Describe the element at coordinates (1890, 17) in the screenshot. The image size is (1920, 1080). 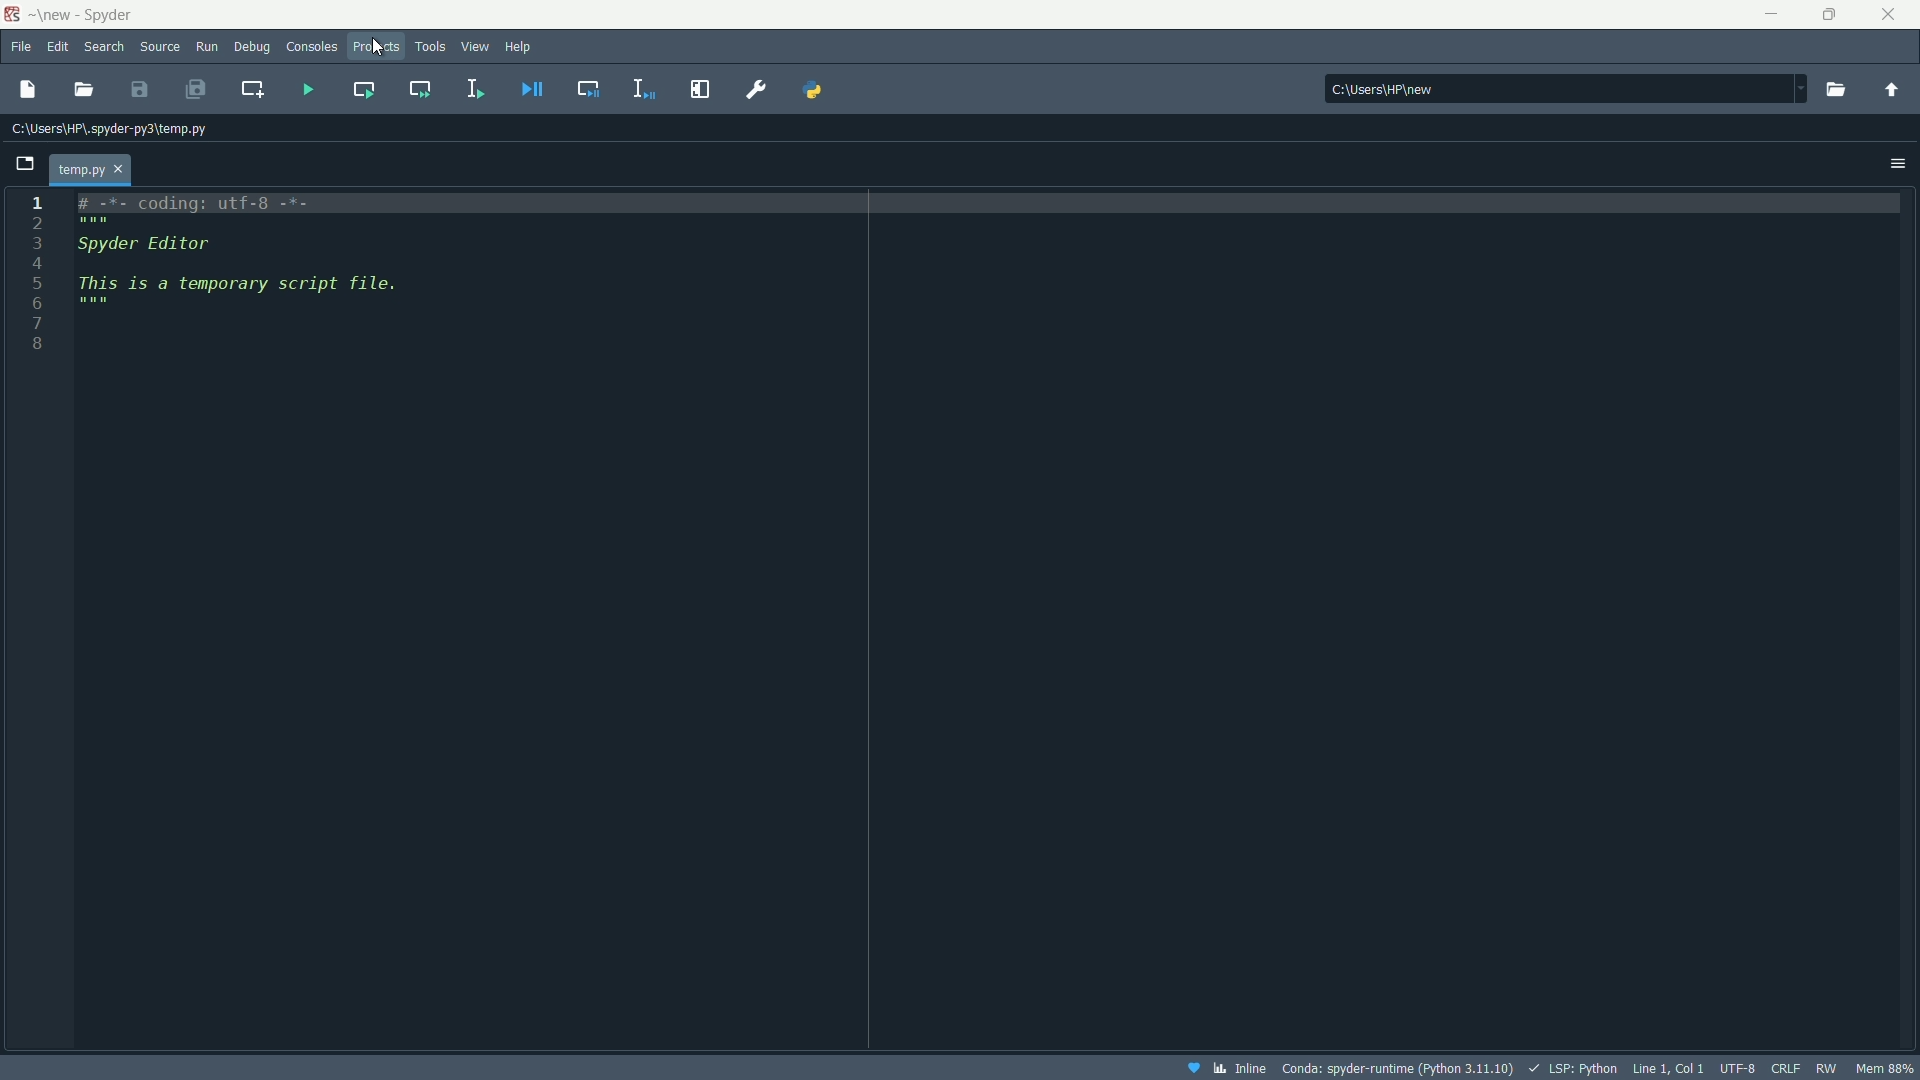
I see `Close` at that location.